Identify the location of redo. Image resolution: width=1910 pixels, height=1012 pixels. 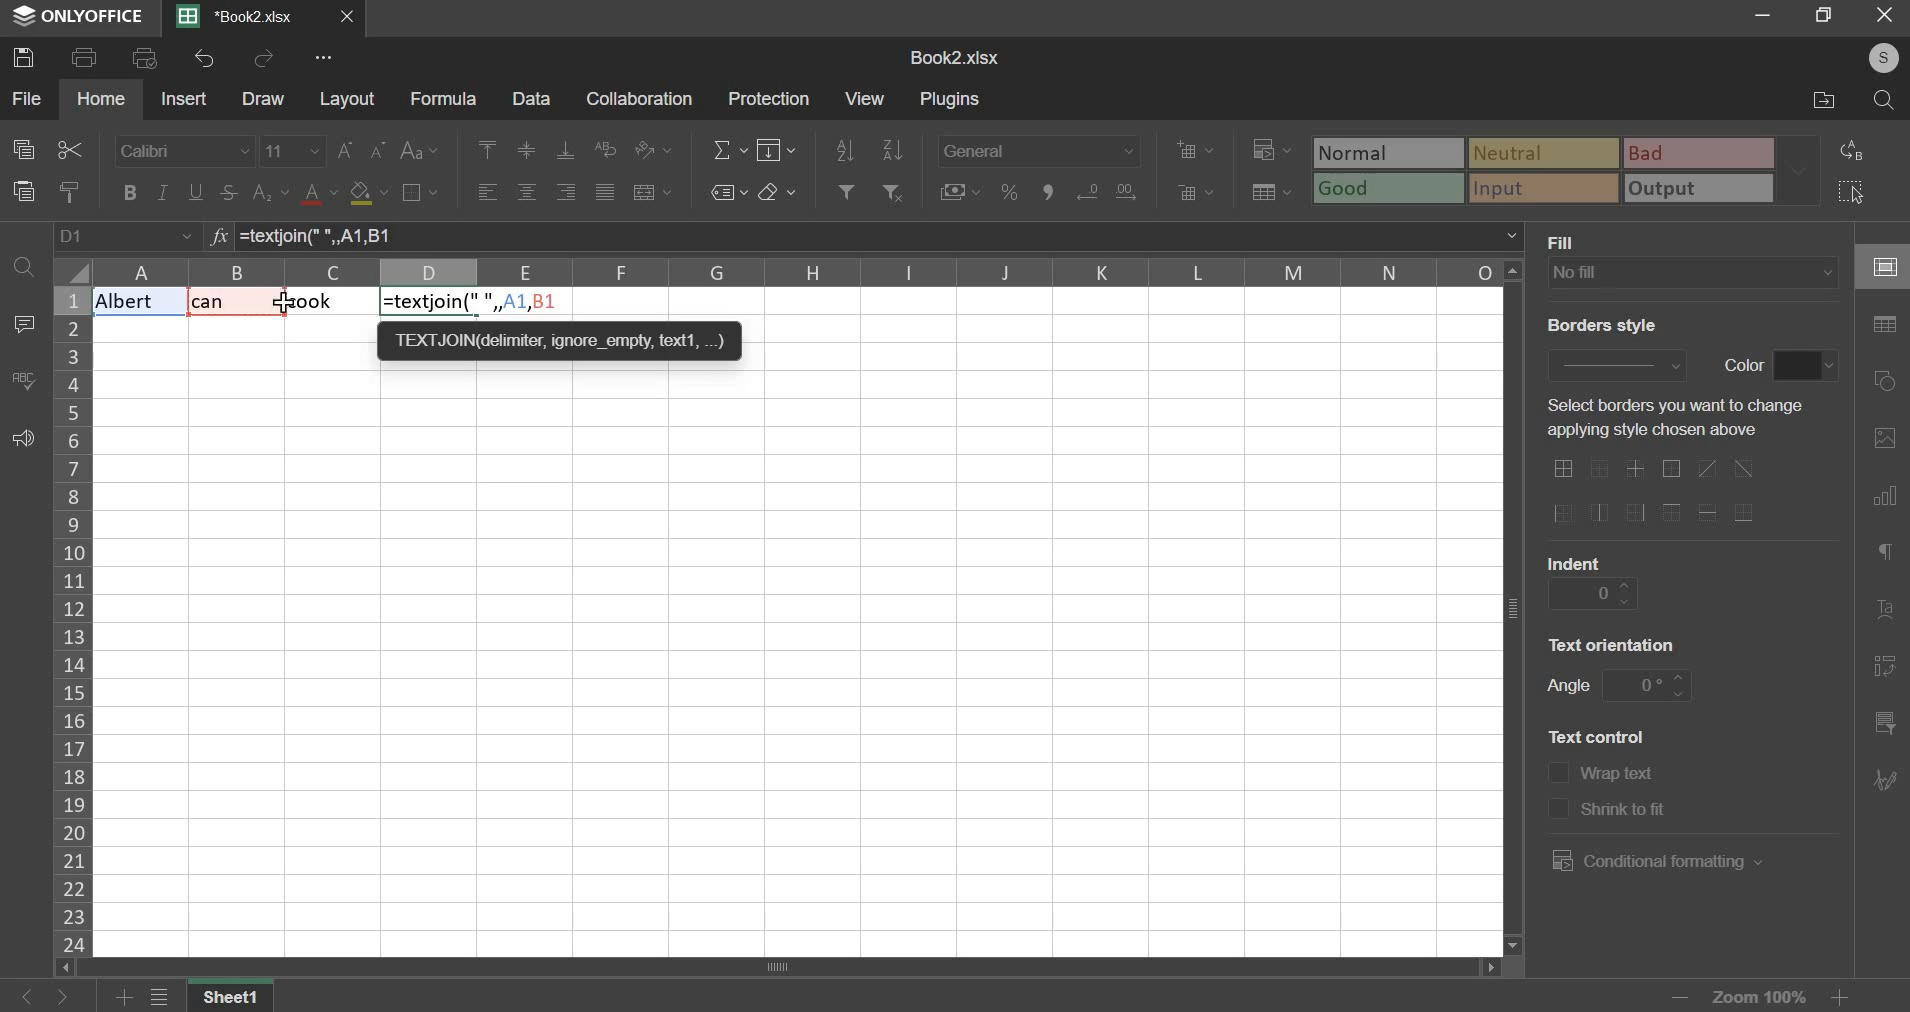
(266, 59).